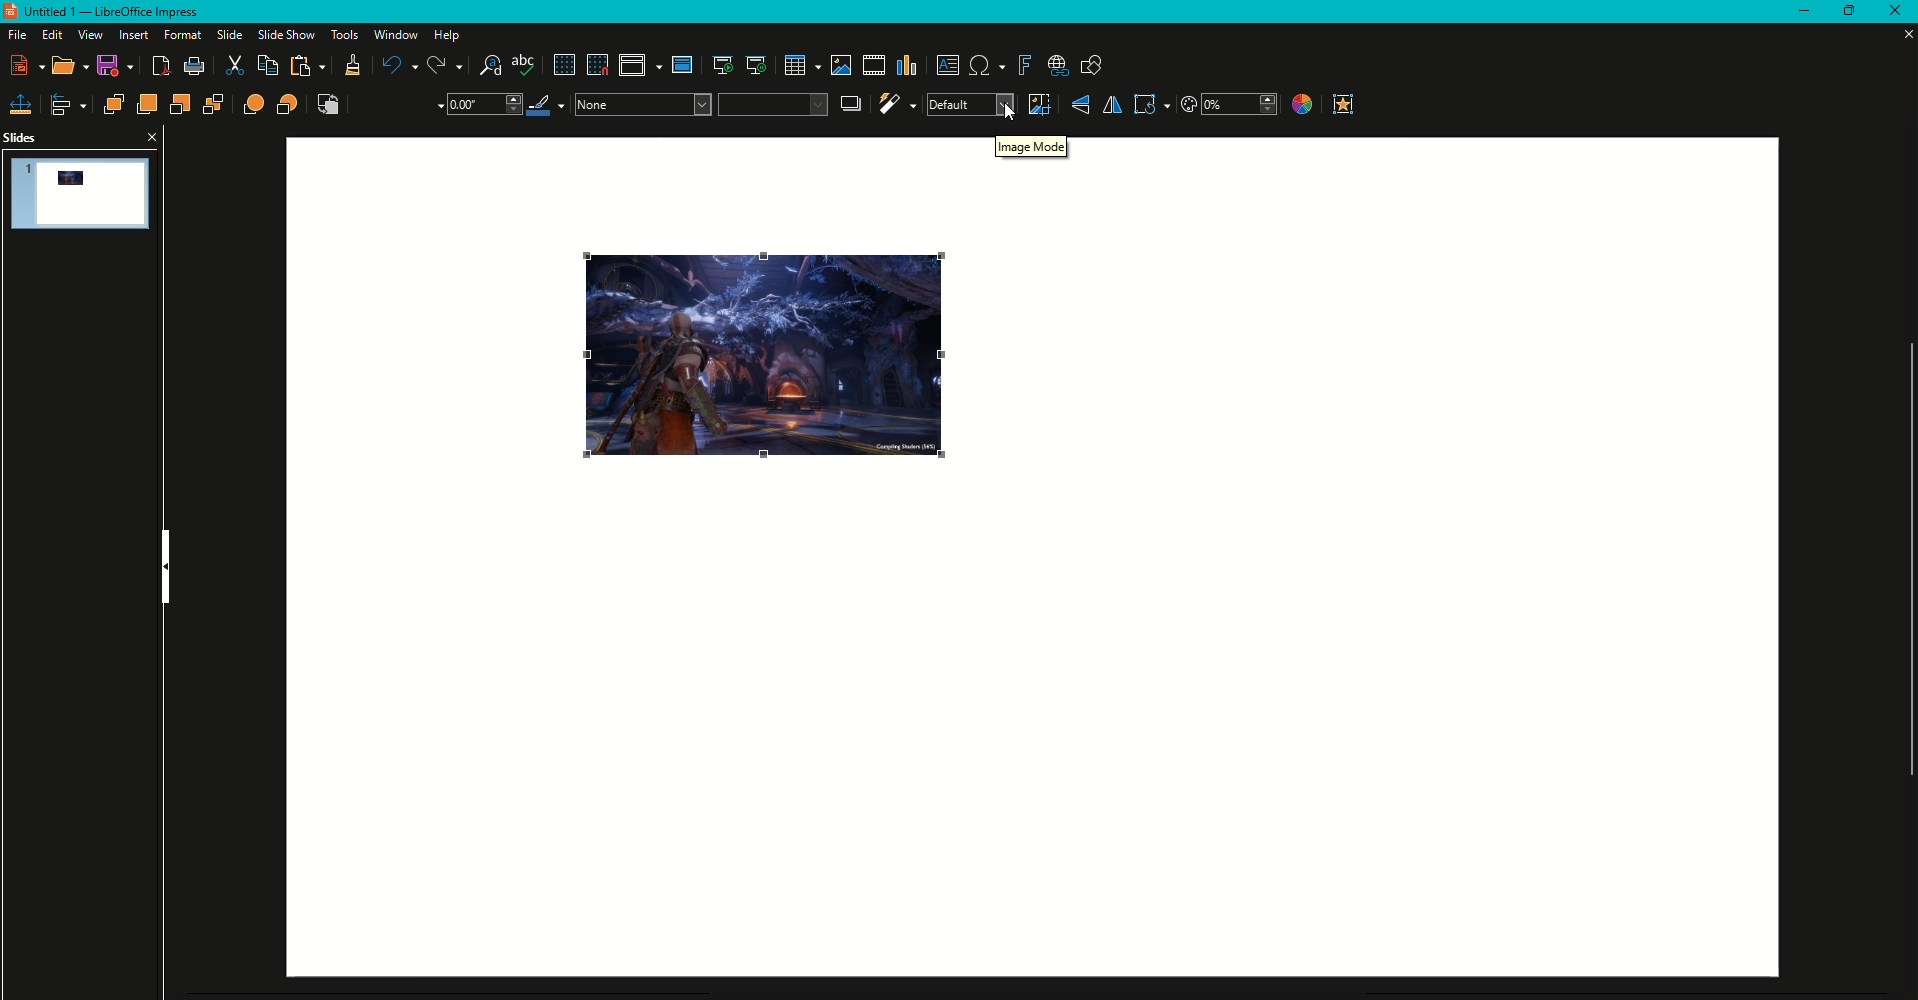  Describe the element at coordinates (482, 105) in the screenshot. I see `Line Thickness` at that location.